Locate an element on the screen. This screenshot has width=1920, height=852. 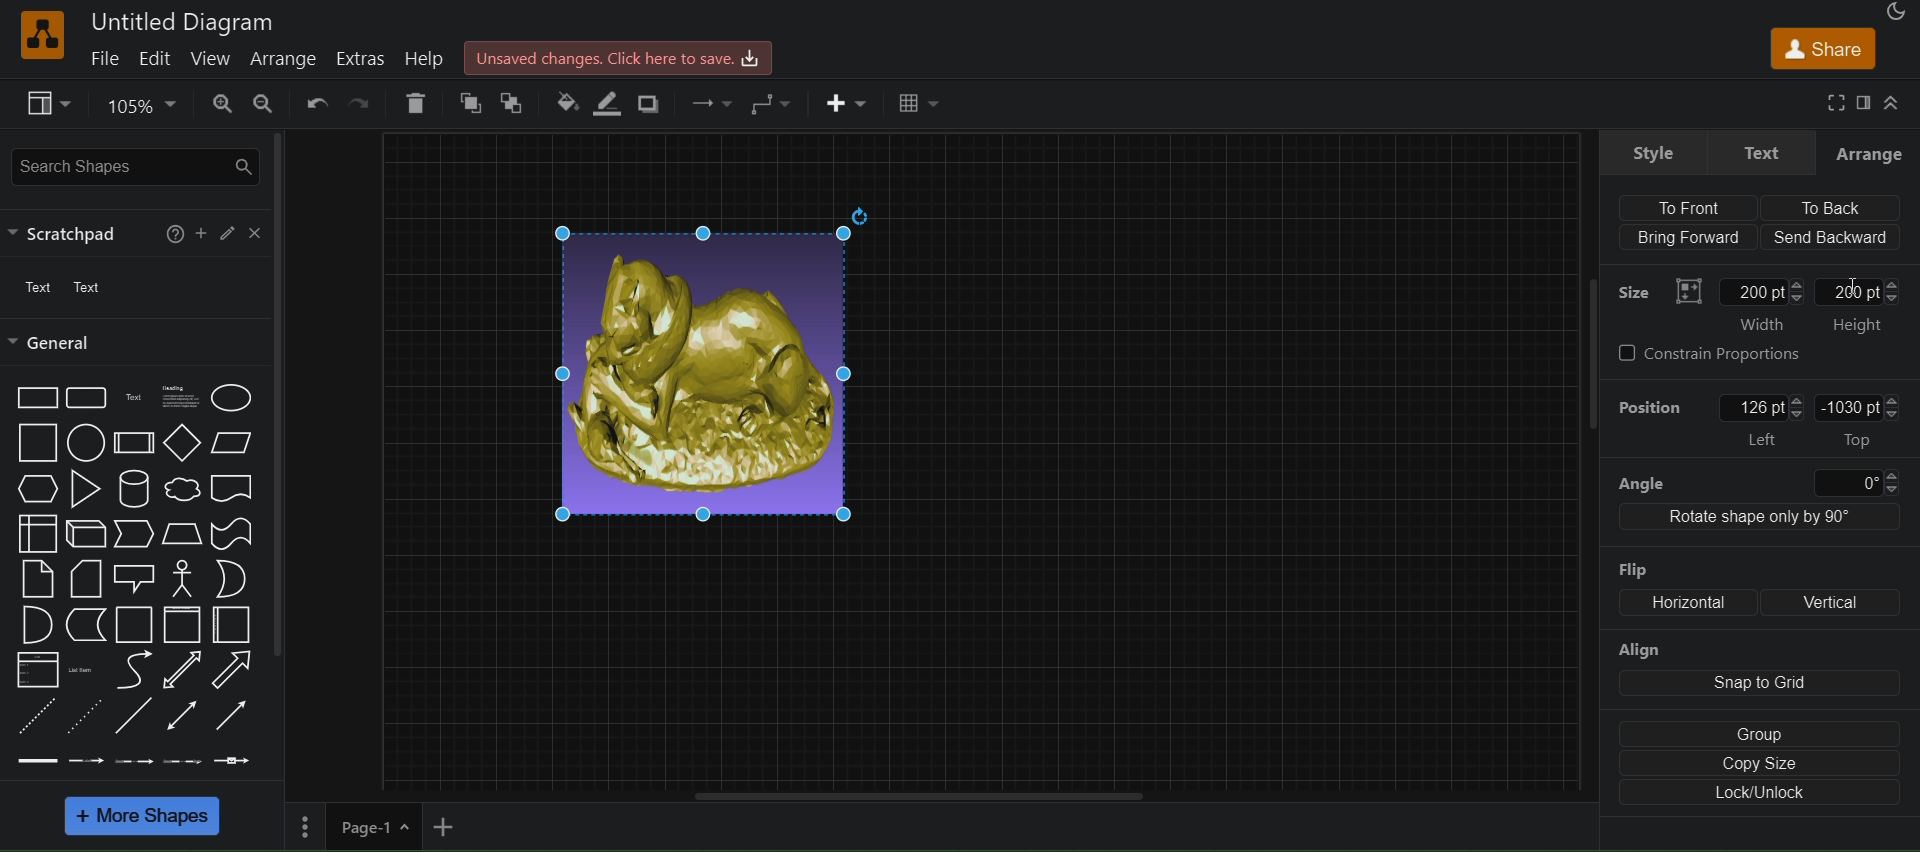
undo is located at coordinates (315, 105).